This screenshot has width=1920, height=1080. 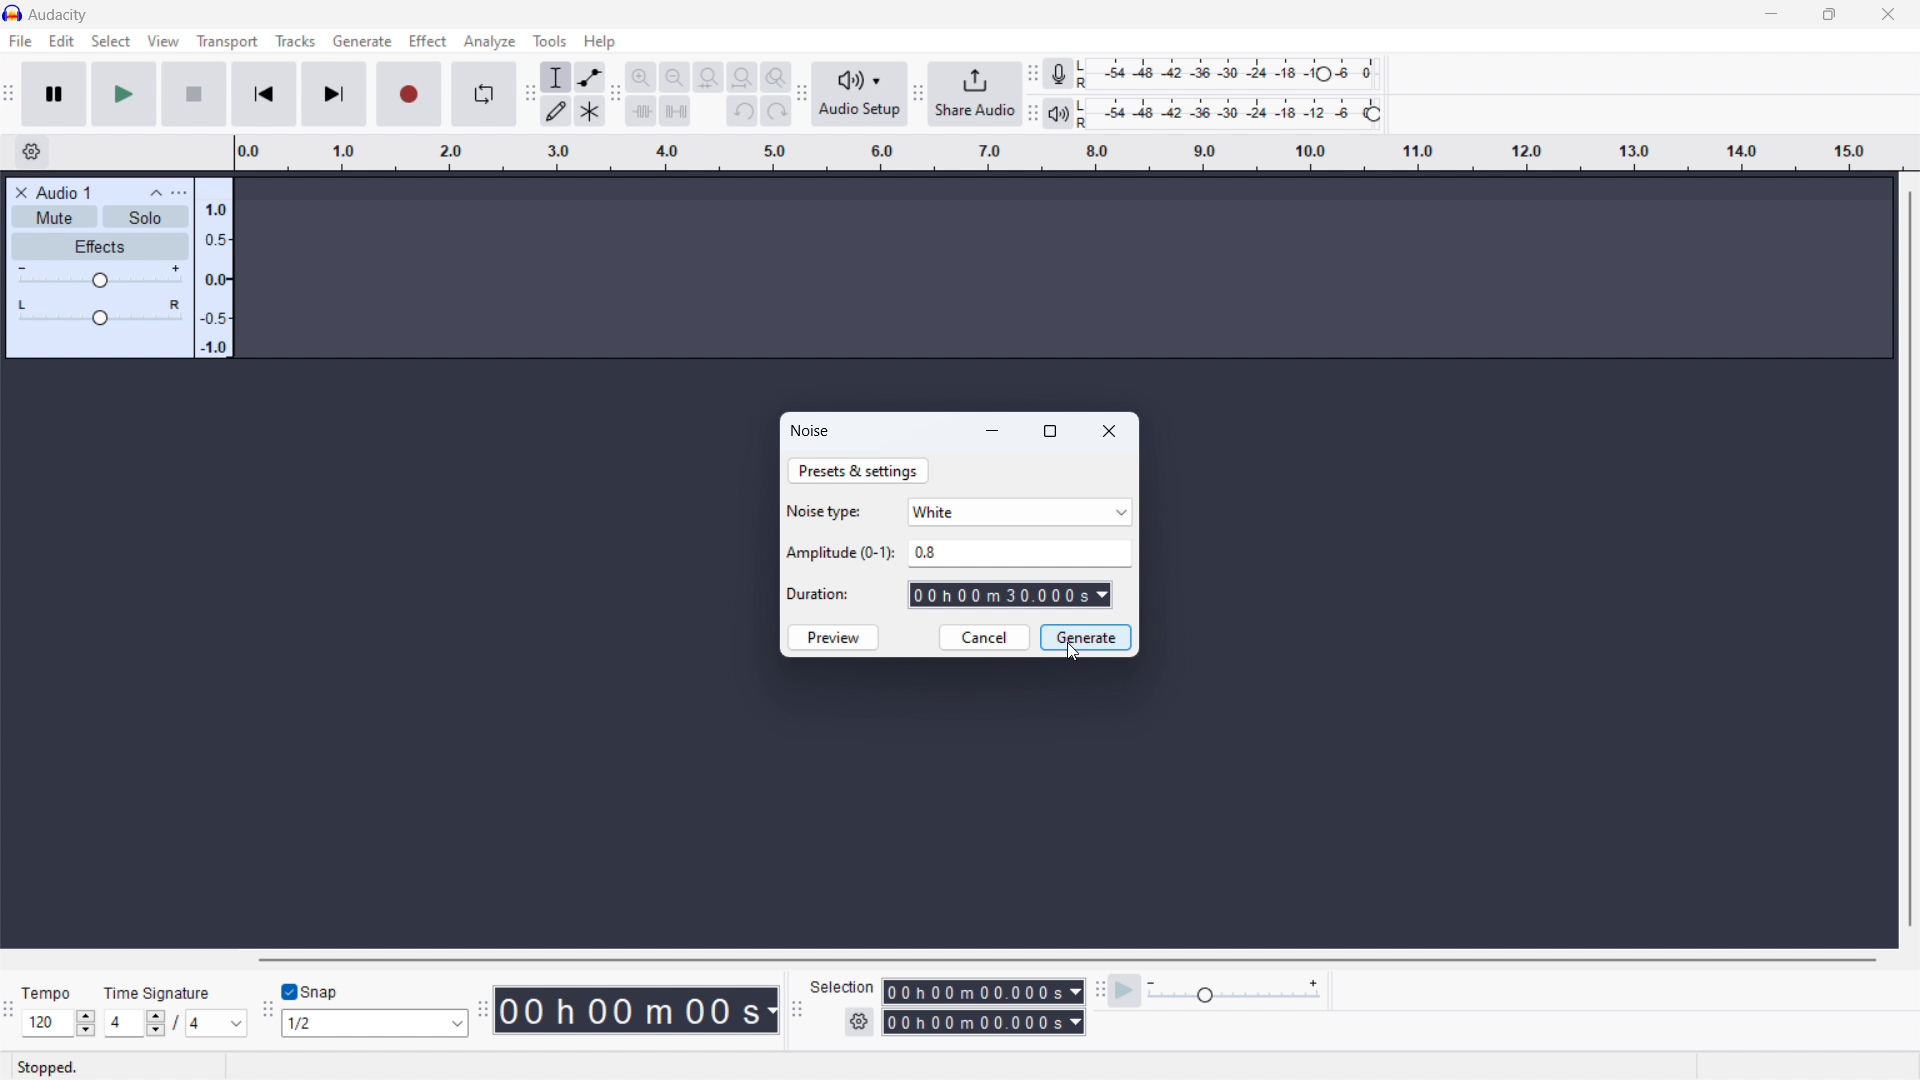 What do you see at coordinates (985, 637) in the screenshot?
I see `cancel` at bounding box center [985, 637].